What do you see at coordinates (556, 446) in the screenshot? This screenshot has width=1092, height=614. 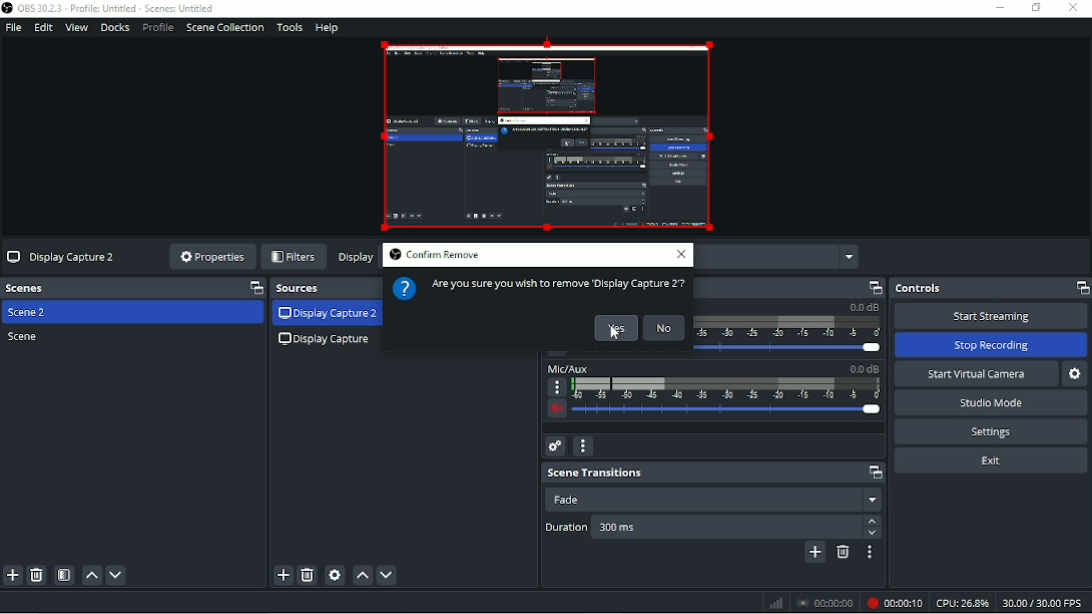 I see `Advanced audio properties` at bounding box center [556, 446].